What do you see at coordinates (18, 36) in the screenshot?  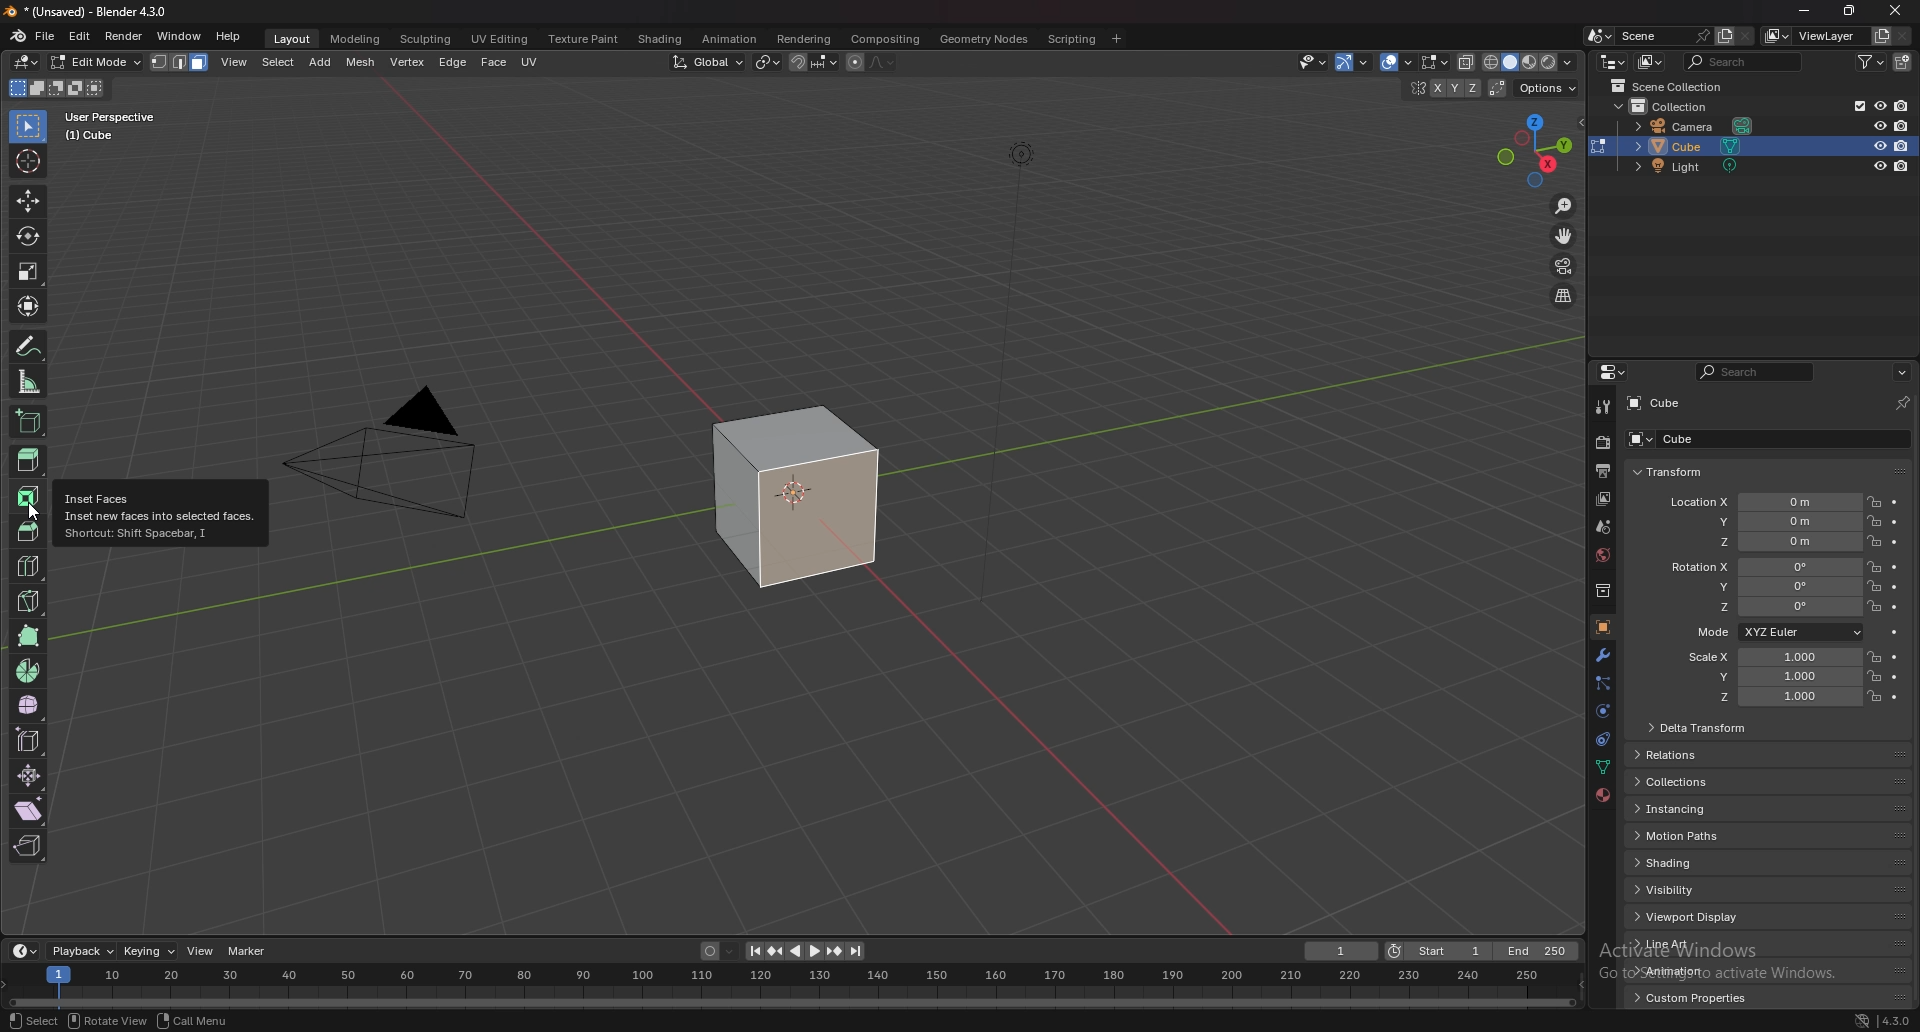 I see `blender` at bounding box center [18, 36].